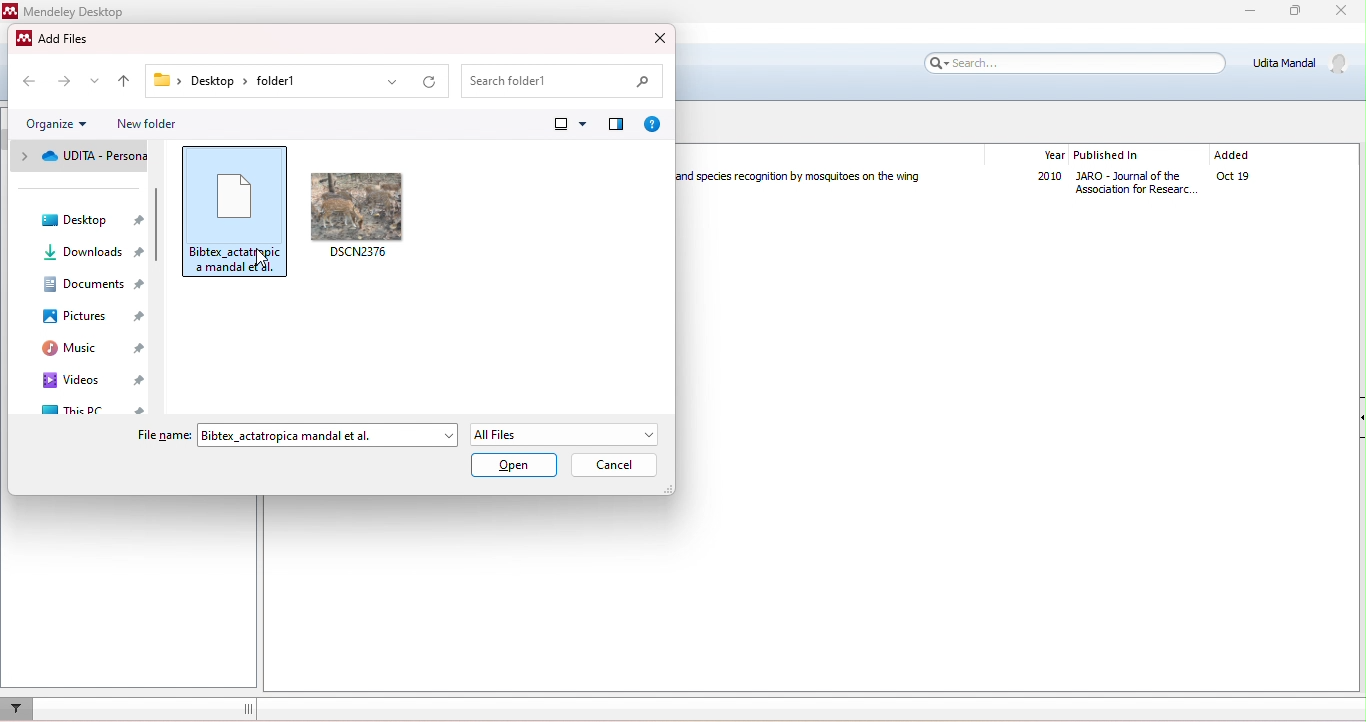 This screenshot has height=722, width=1366. Describe the element at coordinates (512, 465) in the screenshot. I see `open` at that location.